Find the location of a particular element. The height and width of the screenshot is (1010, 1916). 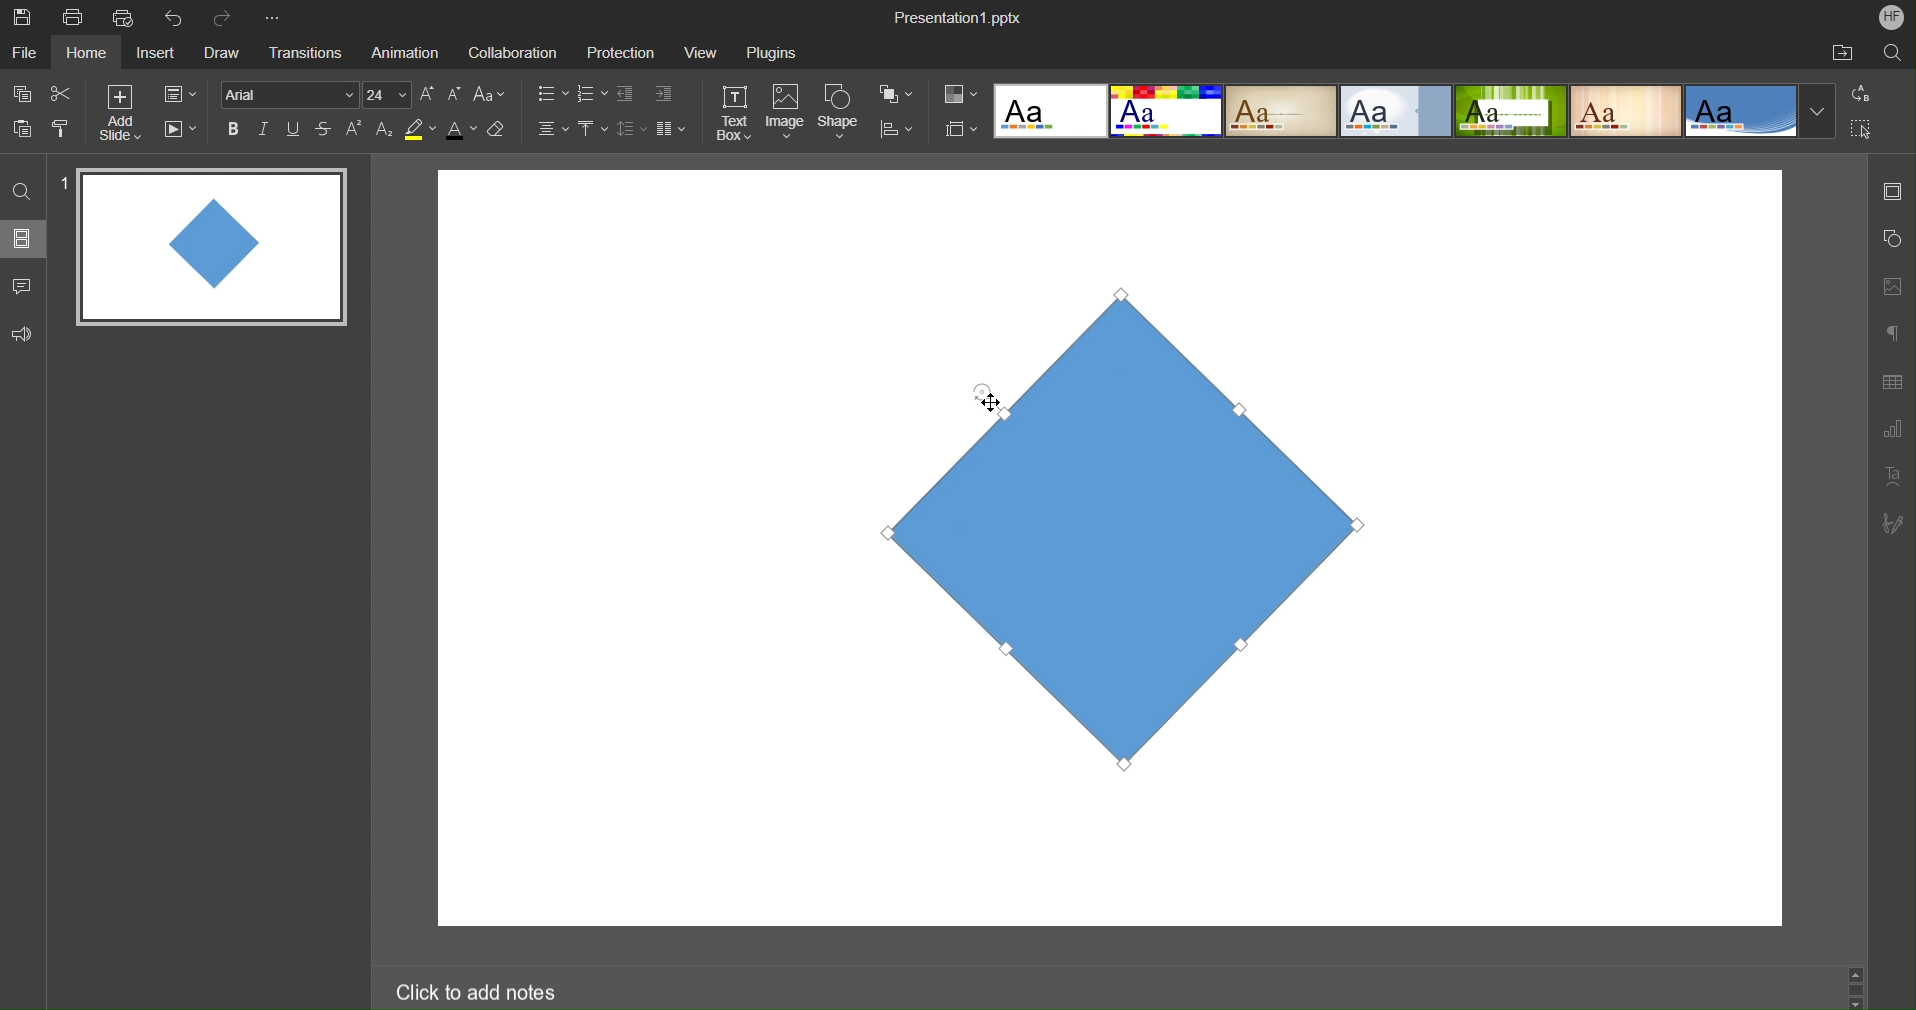

File is located at coordinates (25, 50).